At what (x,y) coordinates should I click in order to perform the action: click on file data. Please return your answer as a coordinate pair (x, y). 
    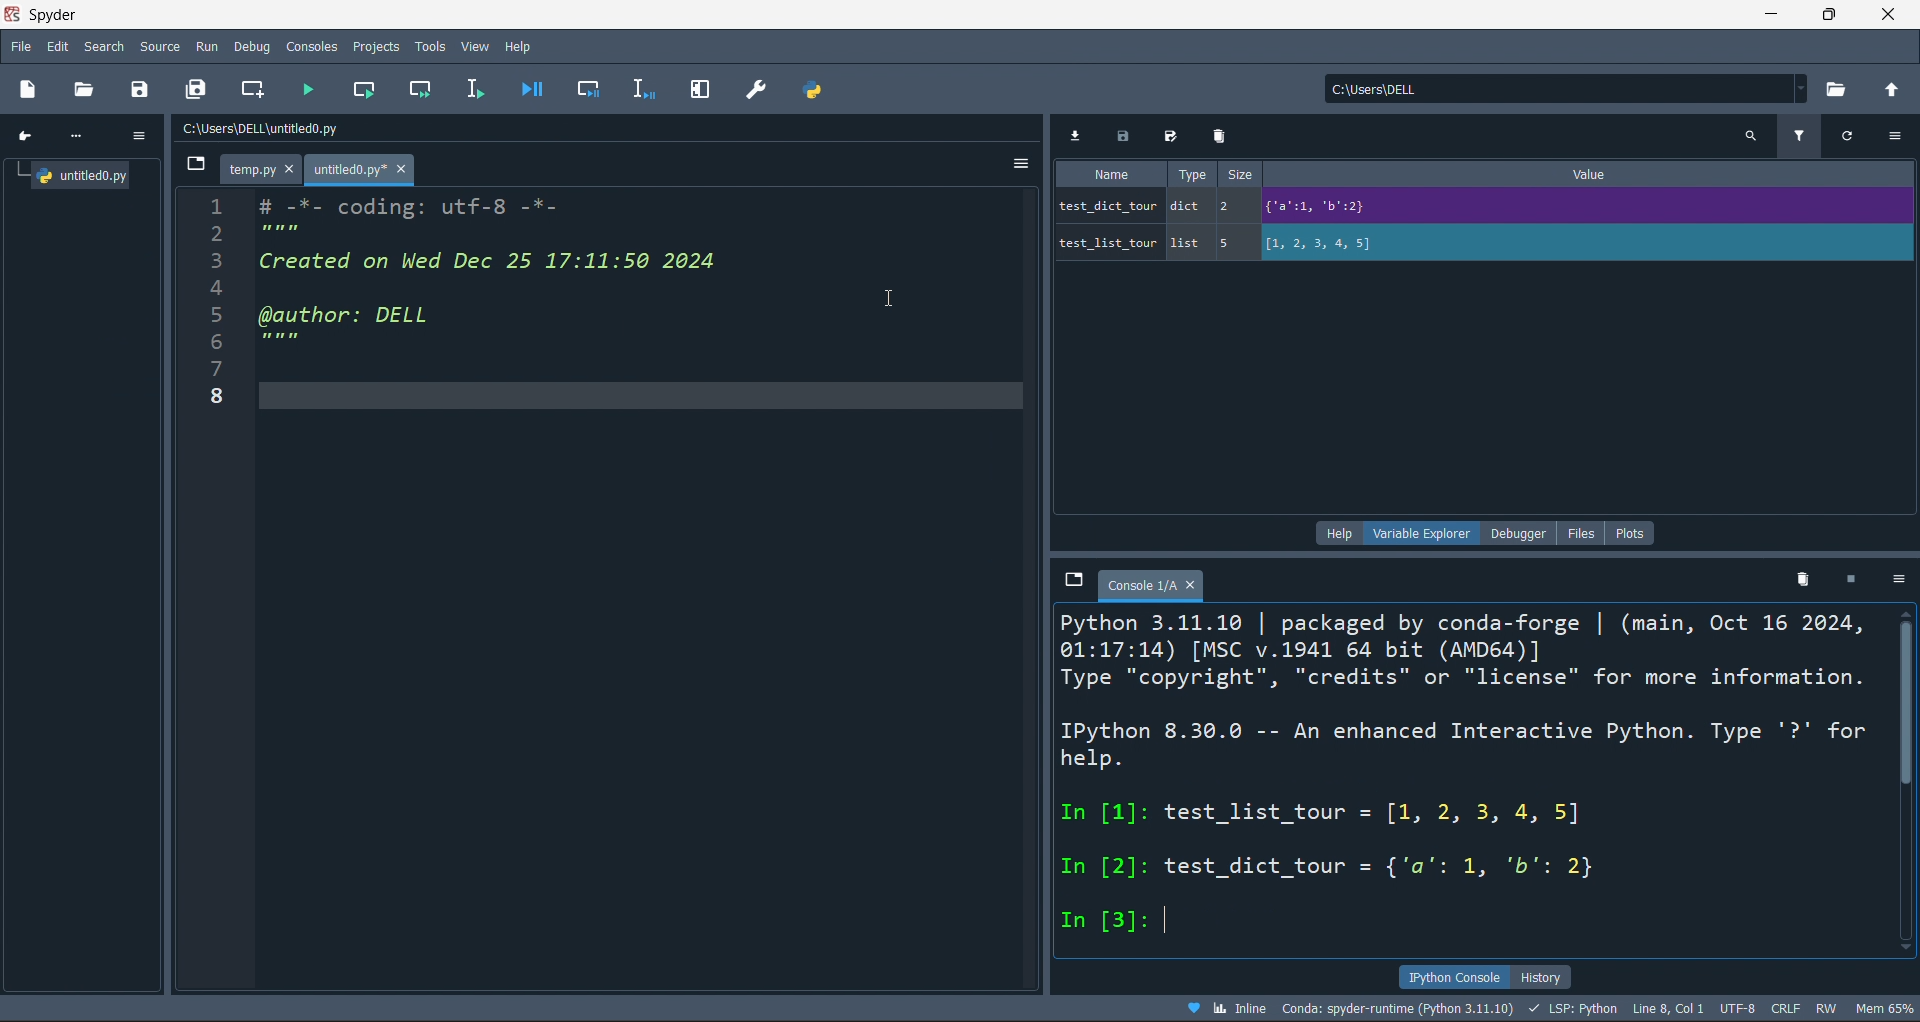
    Looking at the image, I should click on (962, 1008).